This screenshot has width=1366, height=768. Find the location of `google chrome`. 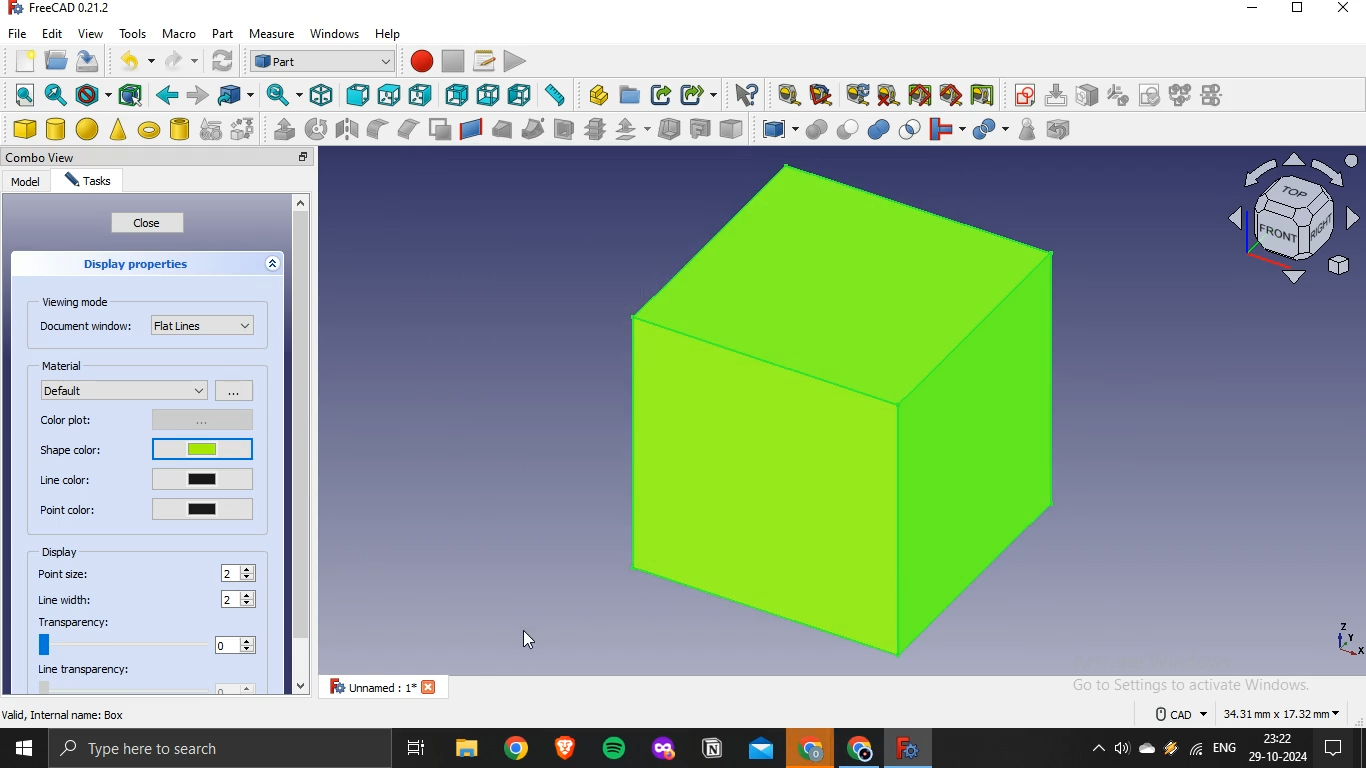

google chrome is located at coordinates (856, 750).